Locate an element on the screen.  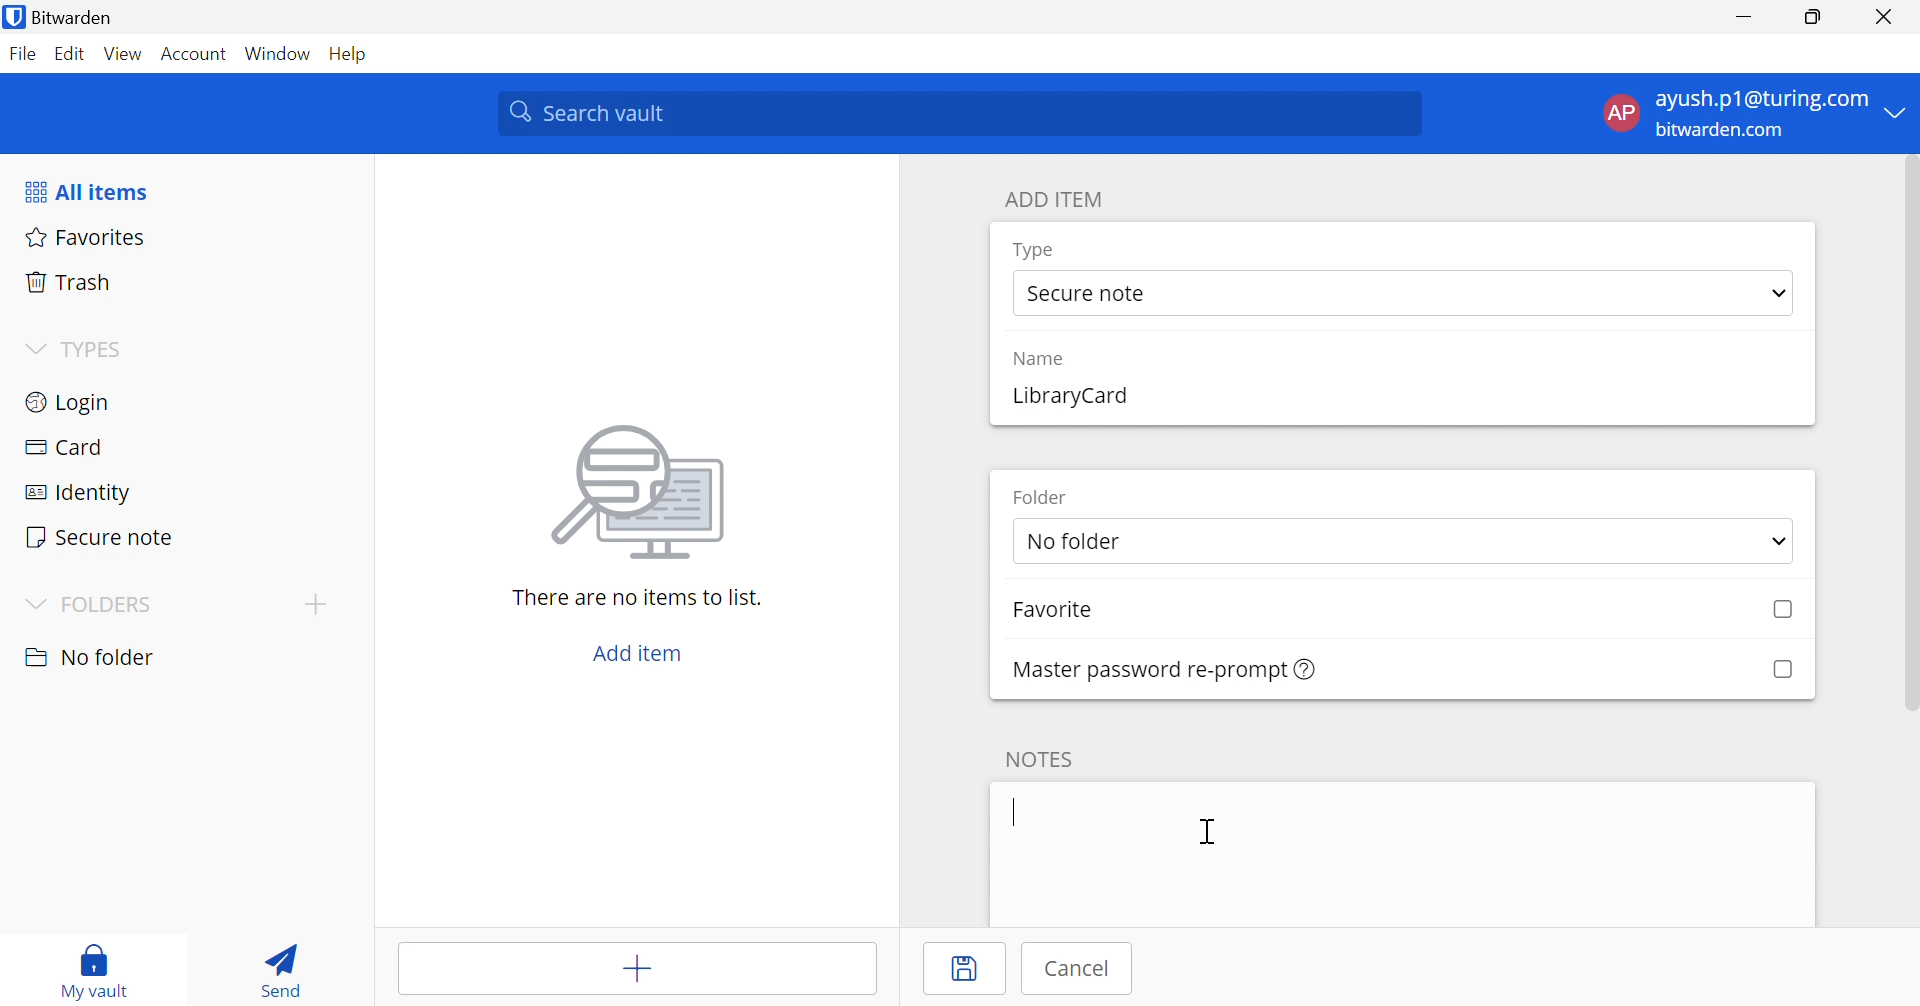
add name is located at coordinates (1400, 400).